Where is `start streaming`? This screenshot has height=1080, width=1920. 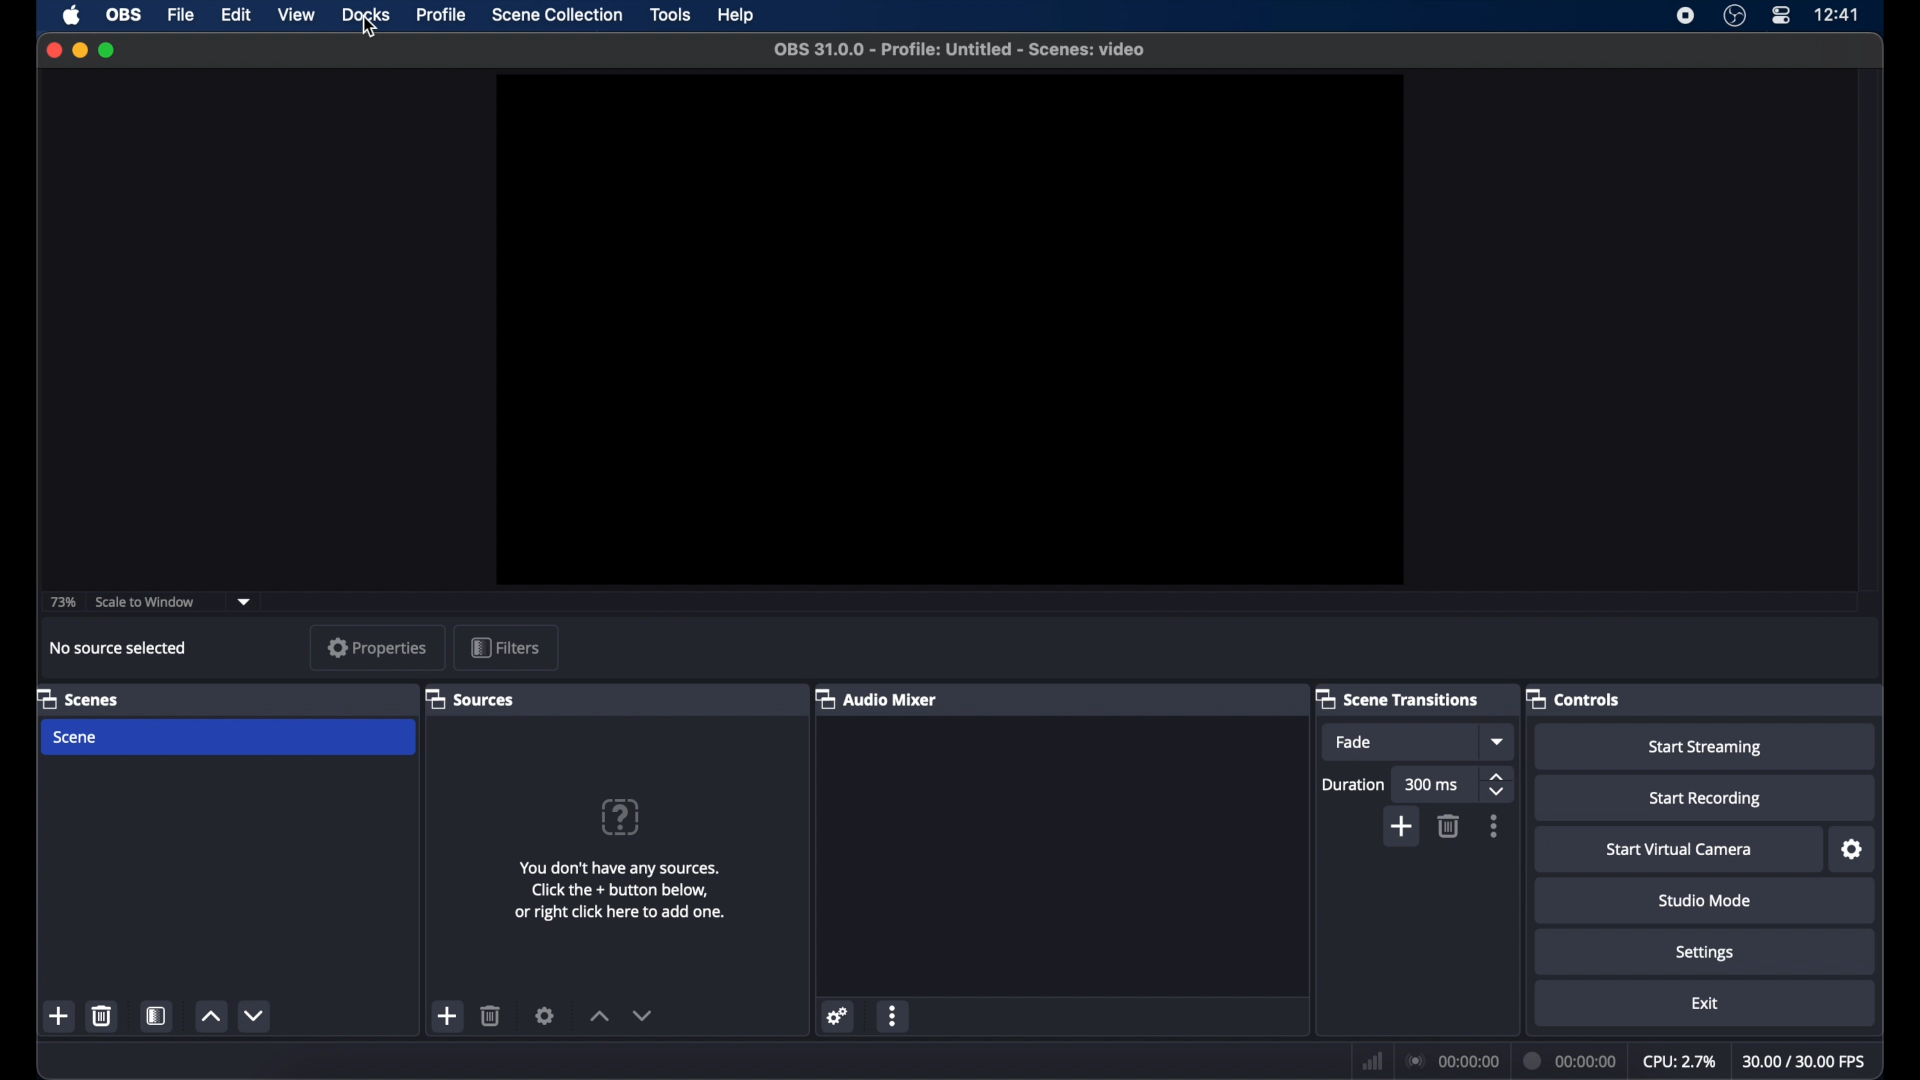 start streaming is located at coordinates (1705, 747).